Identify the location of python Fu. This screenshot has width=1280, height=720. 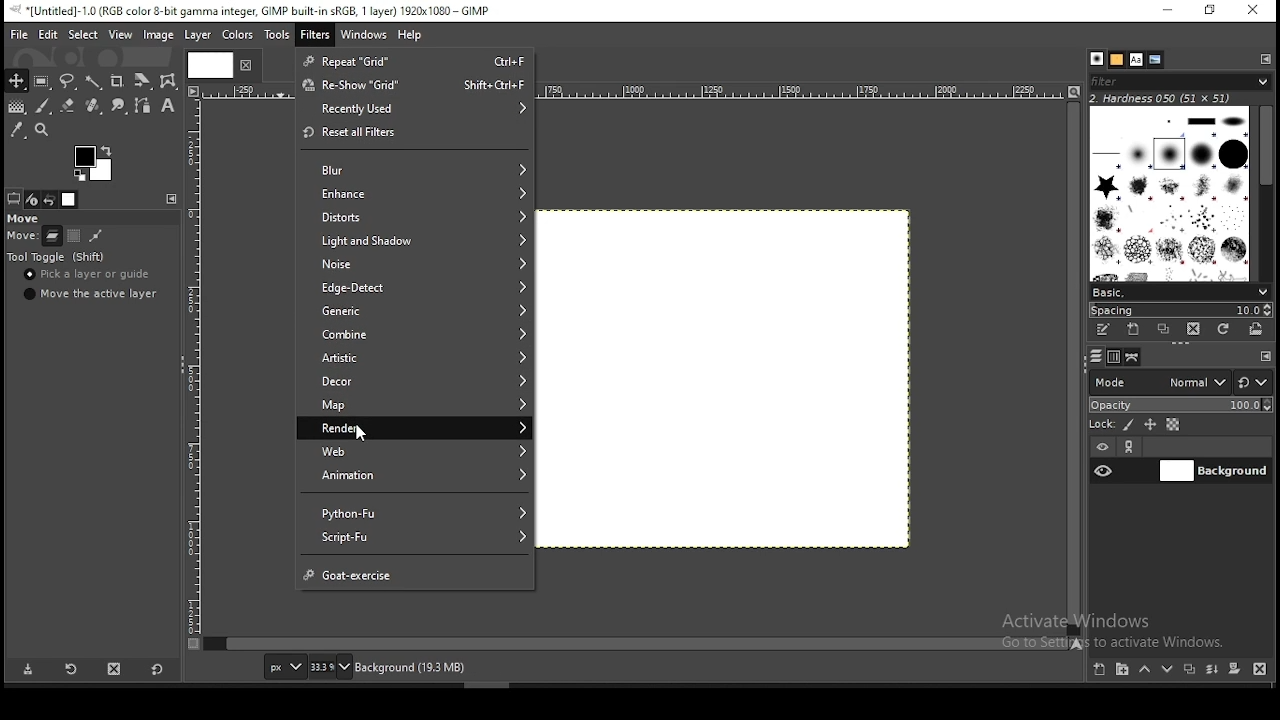
(415, 512).